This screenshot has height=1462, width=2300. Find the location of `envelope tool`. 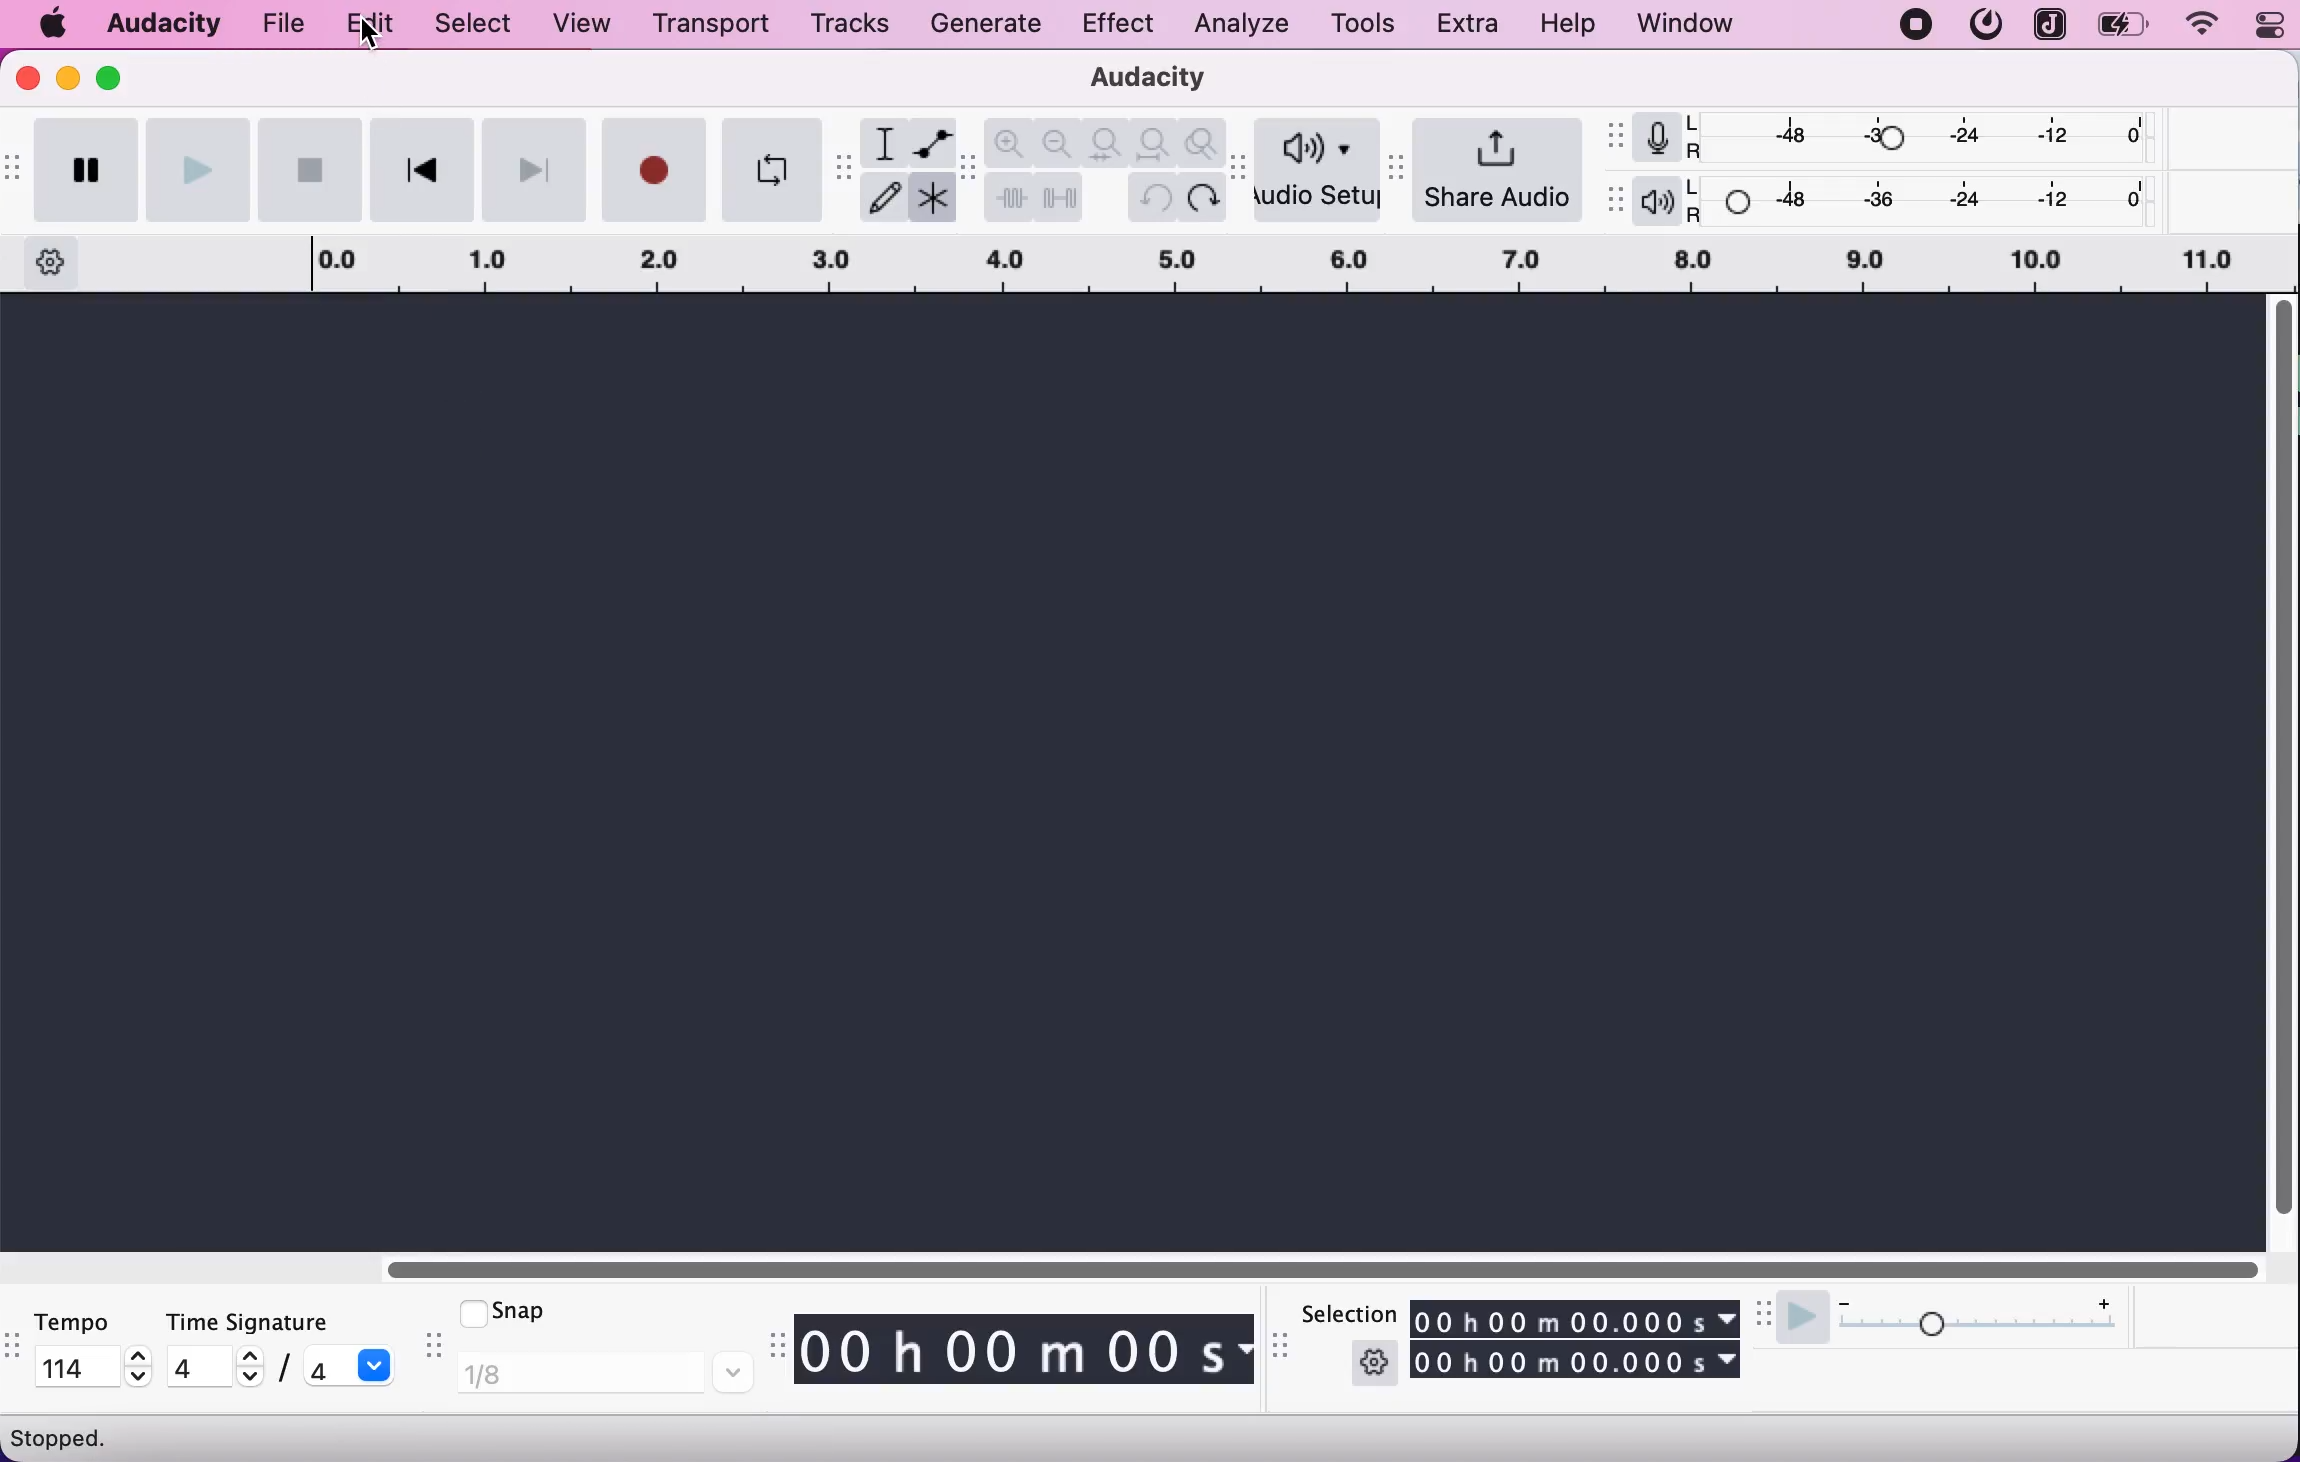

envelope tool is located at coordinates (930, 140).